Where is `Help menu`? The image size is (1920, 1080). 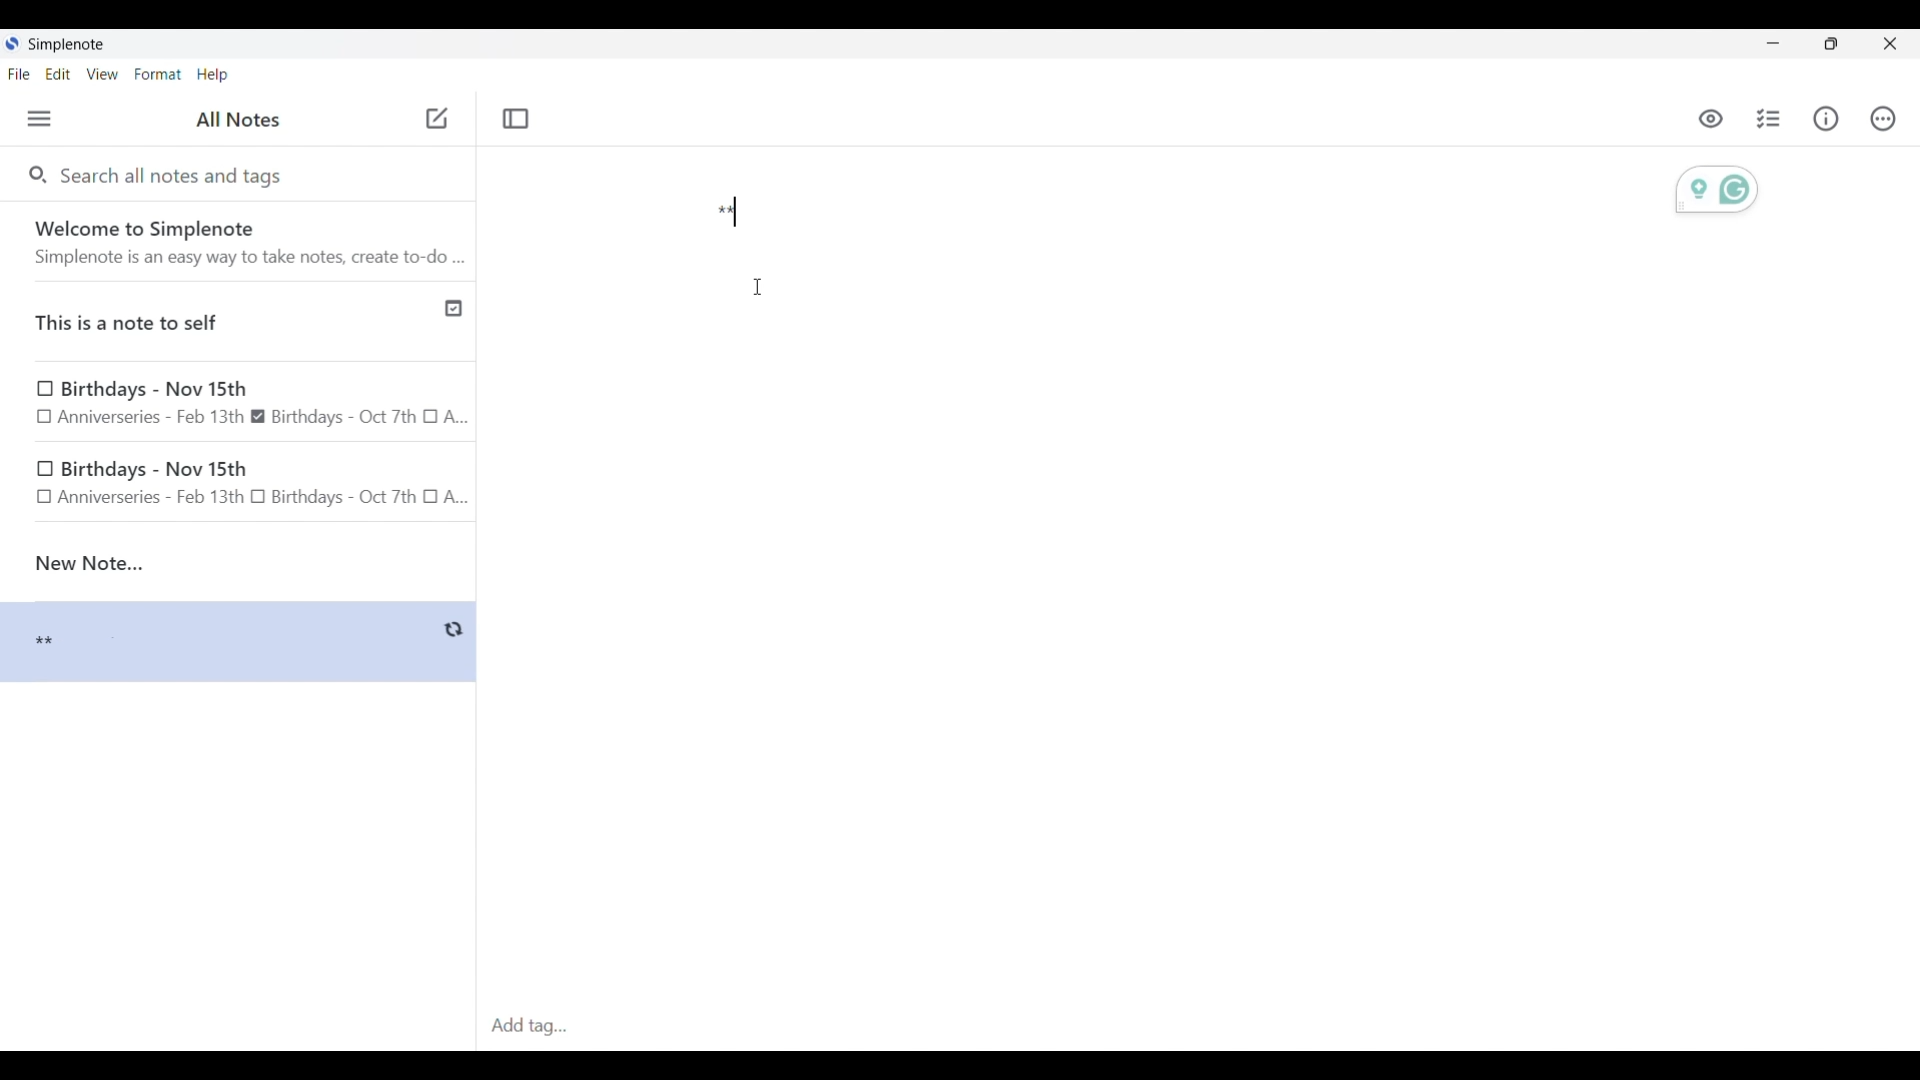
Help menu is located at coordinates (212, 74).